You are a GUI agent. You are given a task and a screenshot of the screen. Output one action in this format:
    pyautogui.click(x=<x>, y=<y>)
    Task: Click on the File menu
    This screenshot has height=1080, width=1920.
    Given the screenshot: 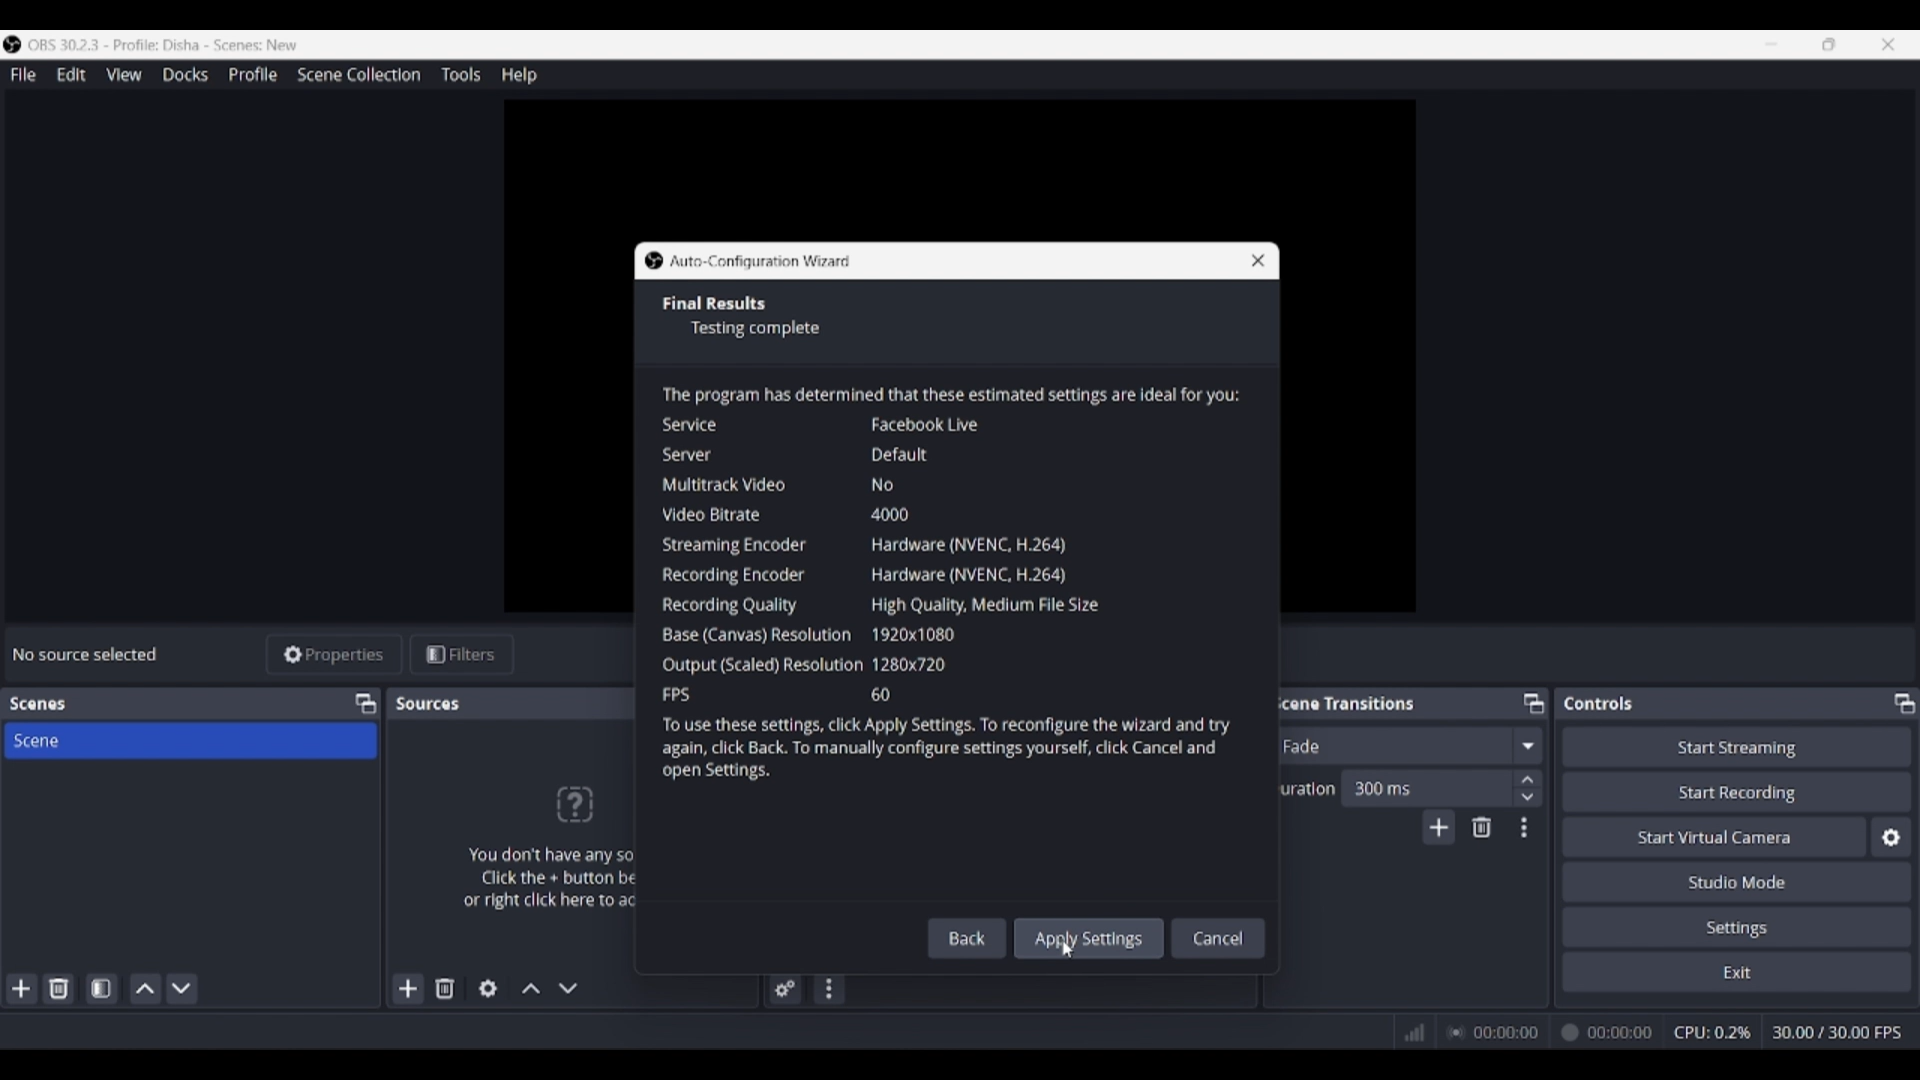 What is the action you would take?
    pyautogui.click(x=23, y=74)
    